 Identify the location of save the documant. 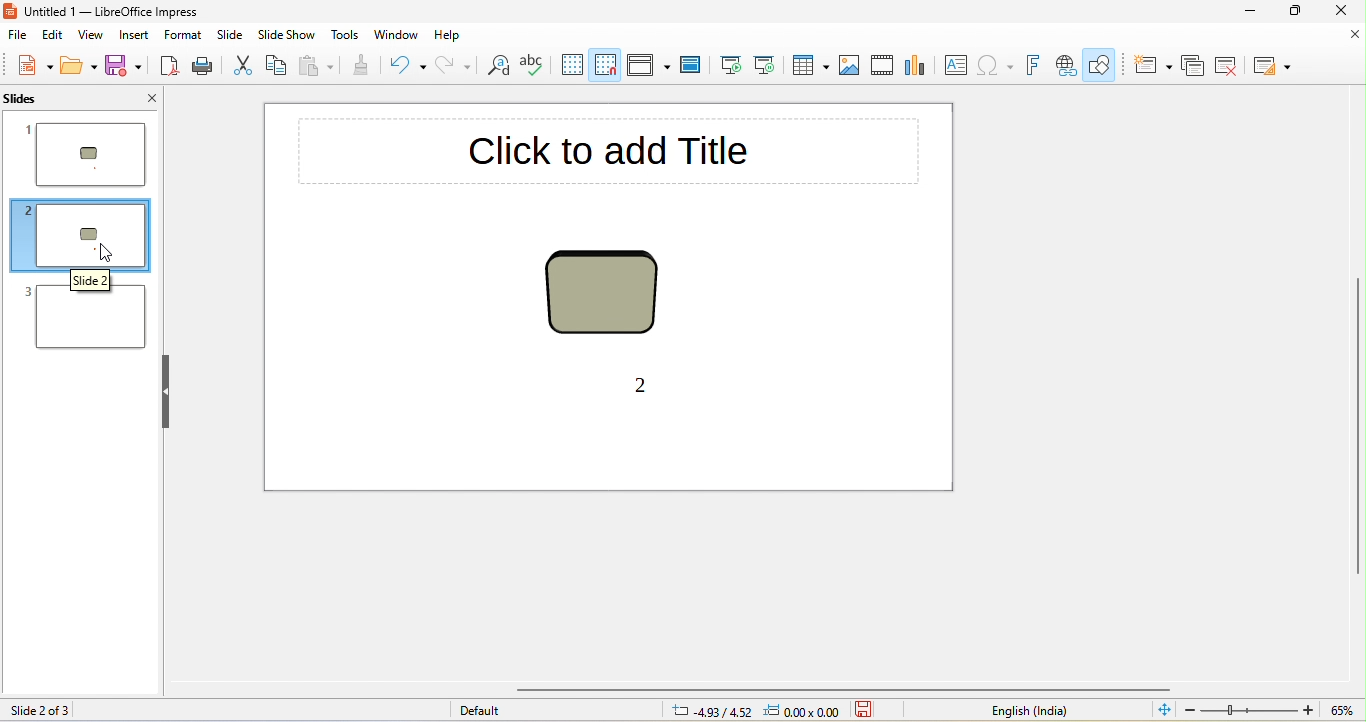
(873, 711).